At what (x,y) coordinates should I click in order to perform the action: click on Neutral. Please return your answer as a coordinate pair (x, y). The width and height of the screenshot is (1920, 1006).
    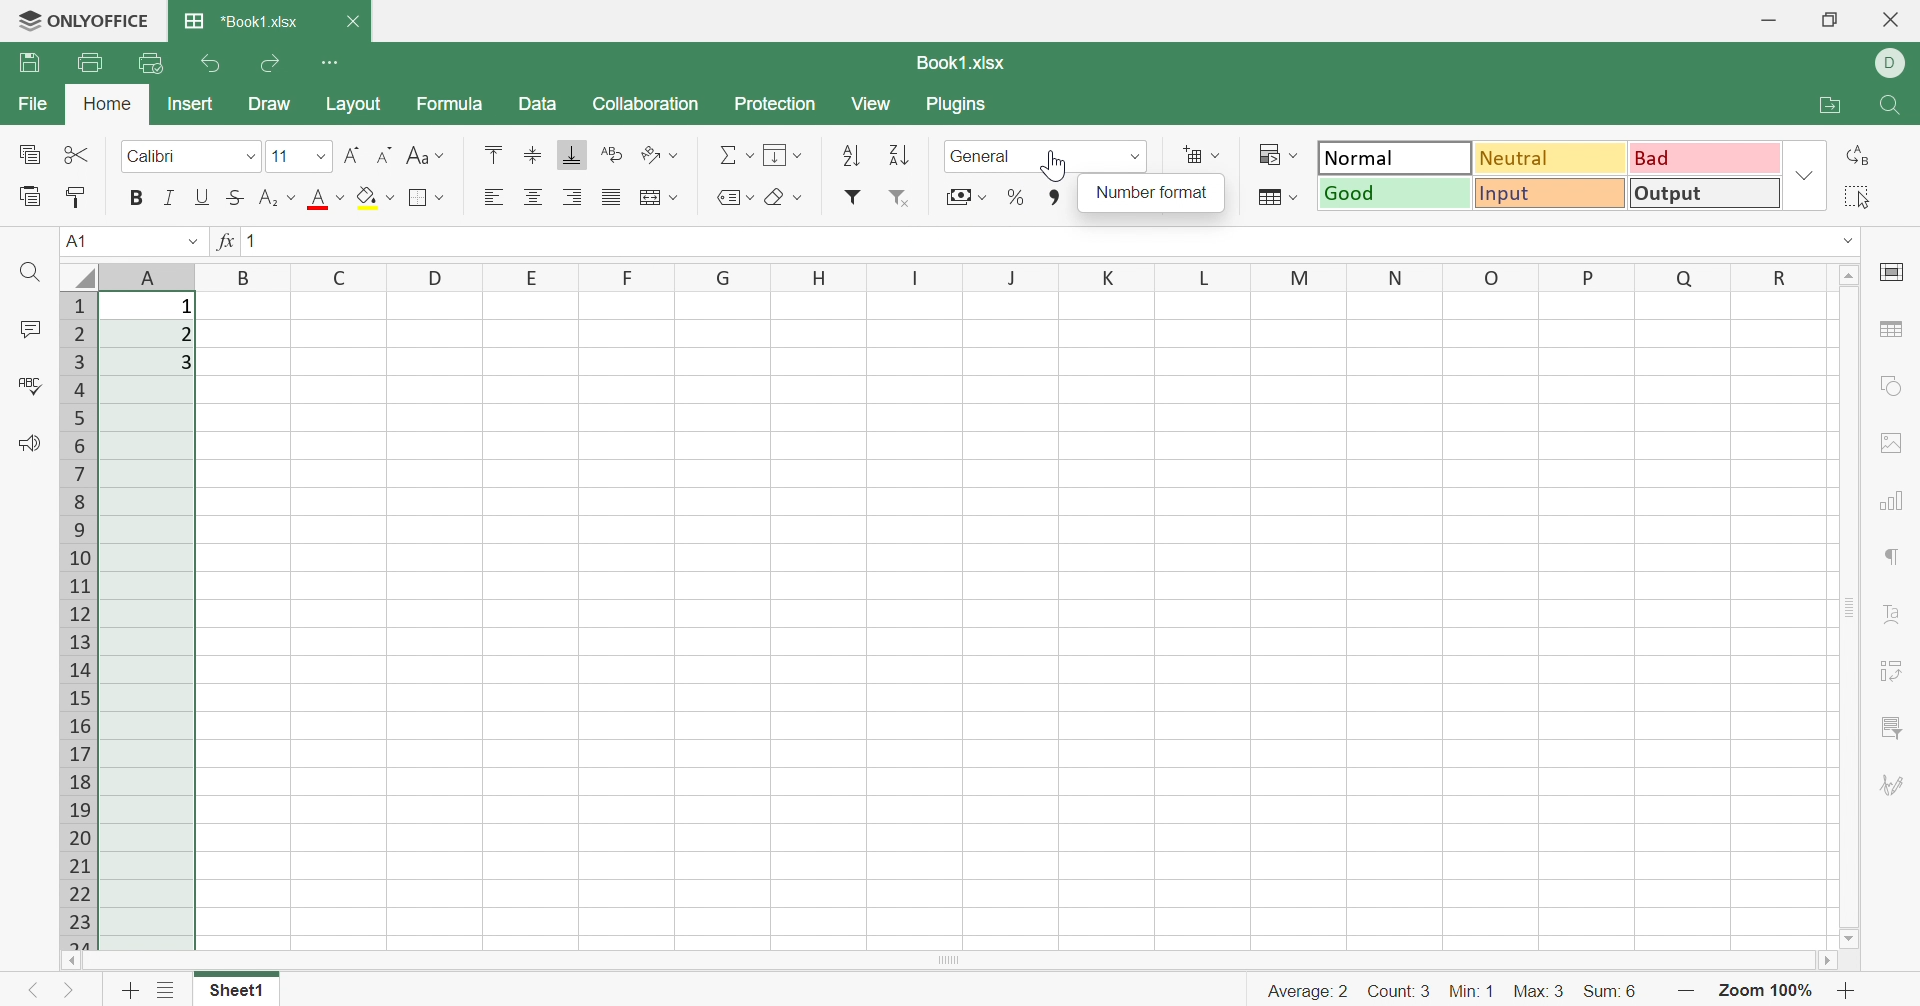
    Looking at the image, I should click on (1552, 160).